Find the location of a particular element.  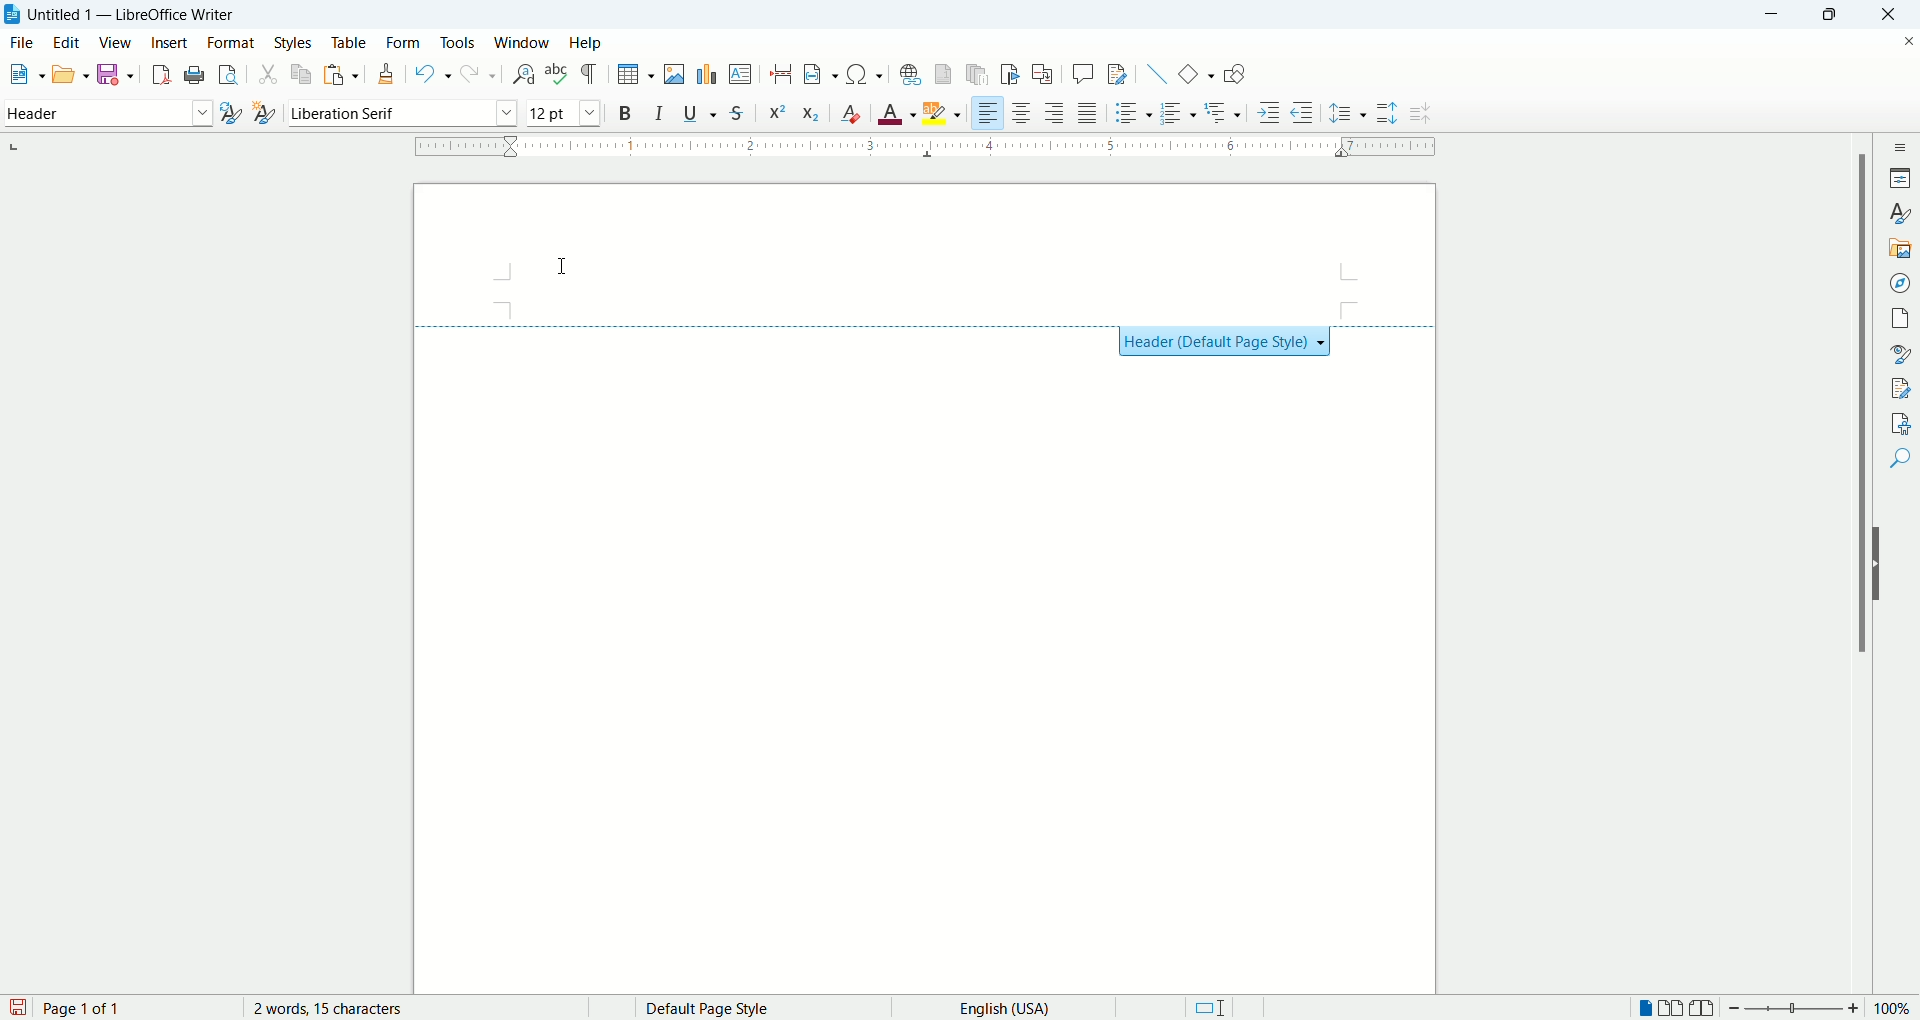

paragraph style is located at coordinates (108, 114).